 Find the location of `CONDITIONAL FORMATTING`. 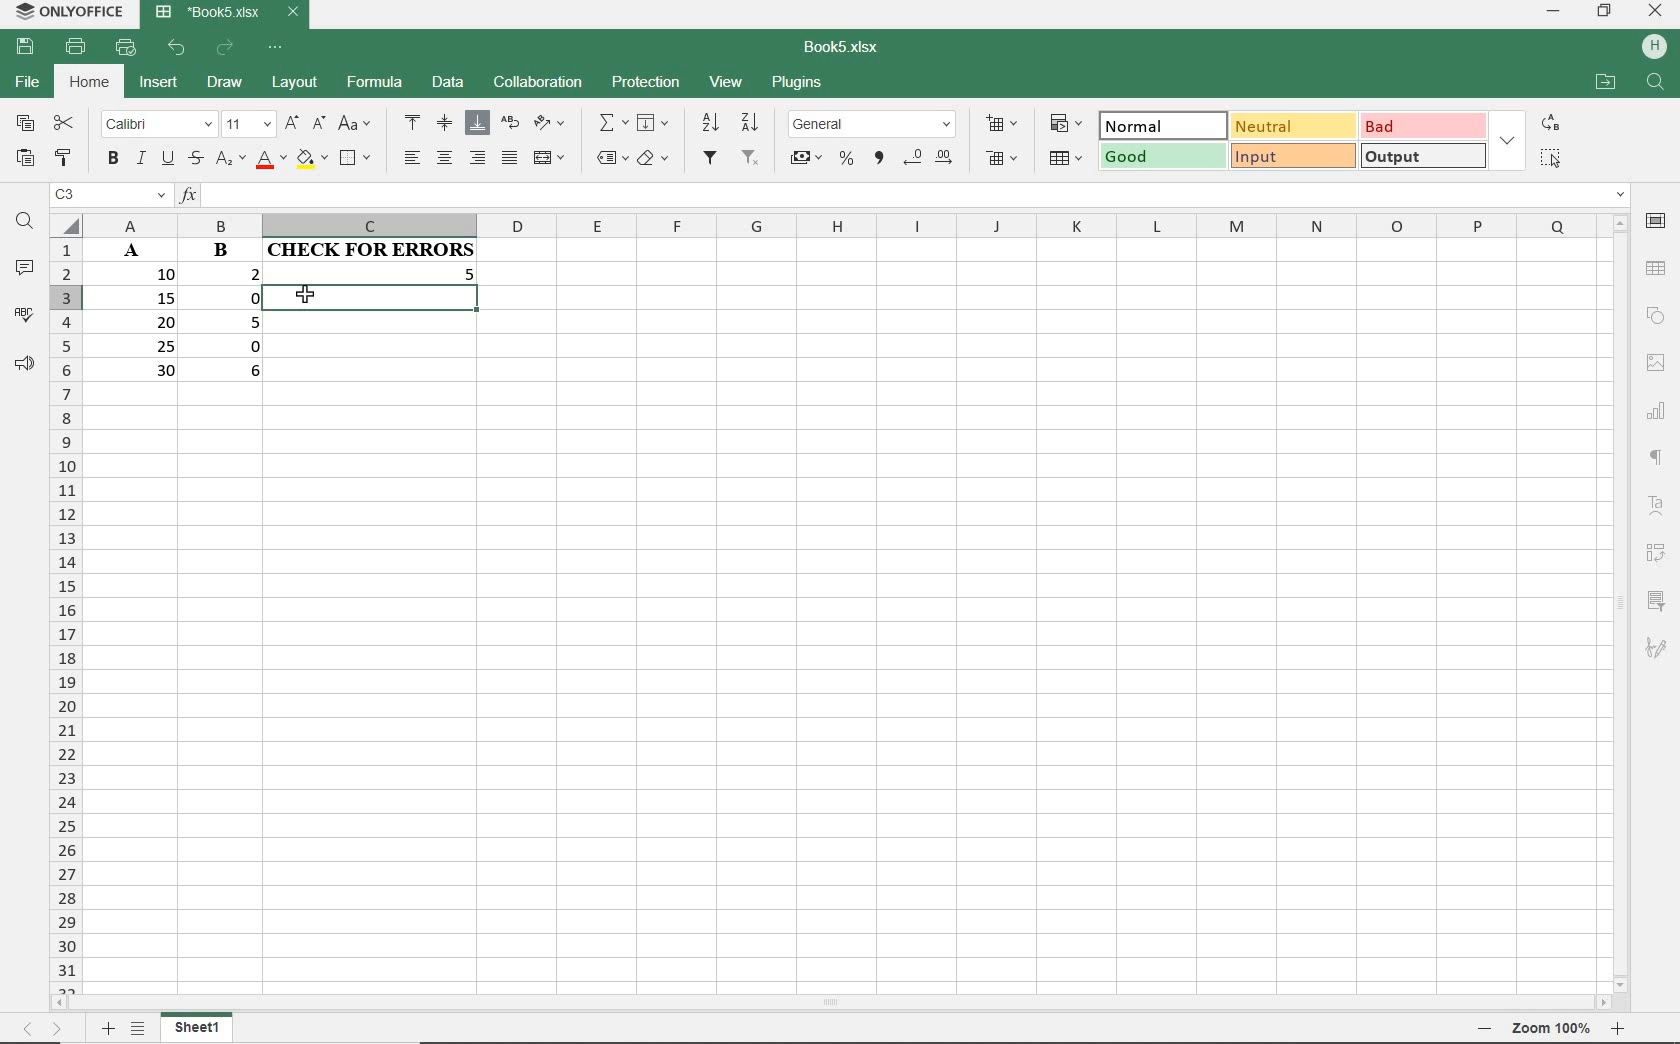

CONDITIONAL FORMATTING is located at coordinates (1066, 125).